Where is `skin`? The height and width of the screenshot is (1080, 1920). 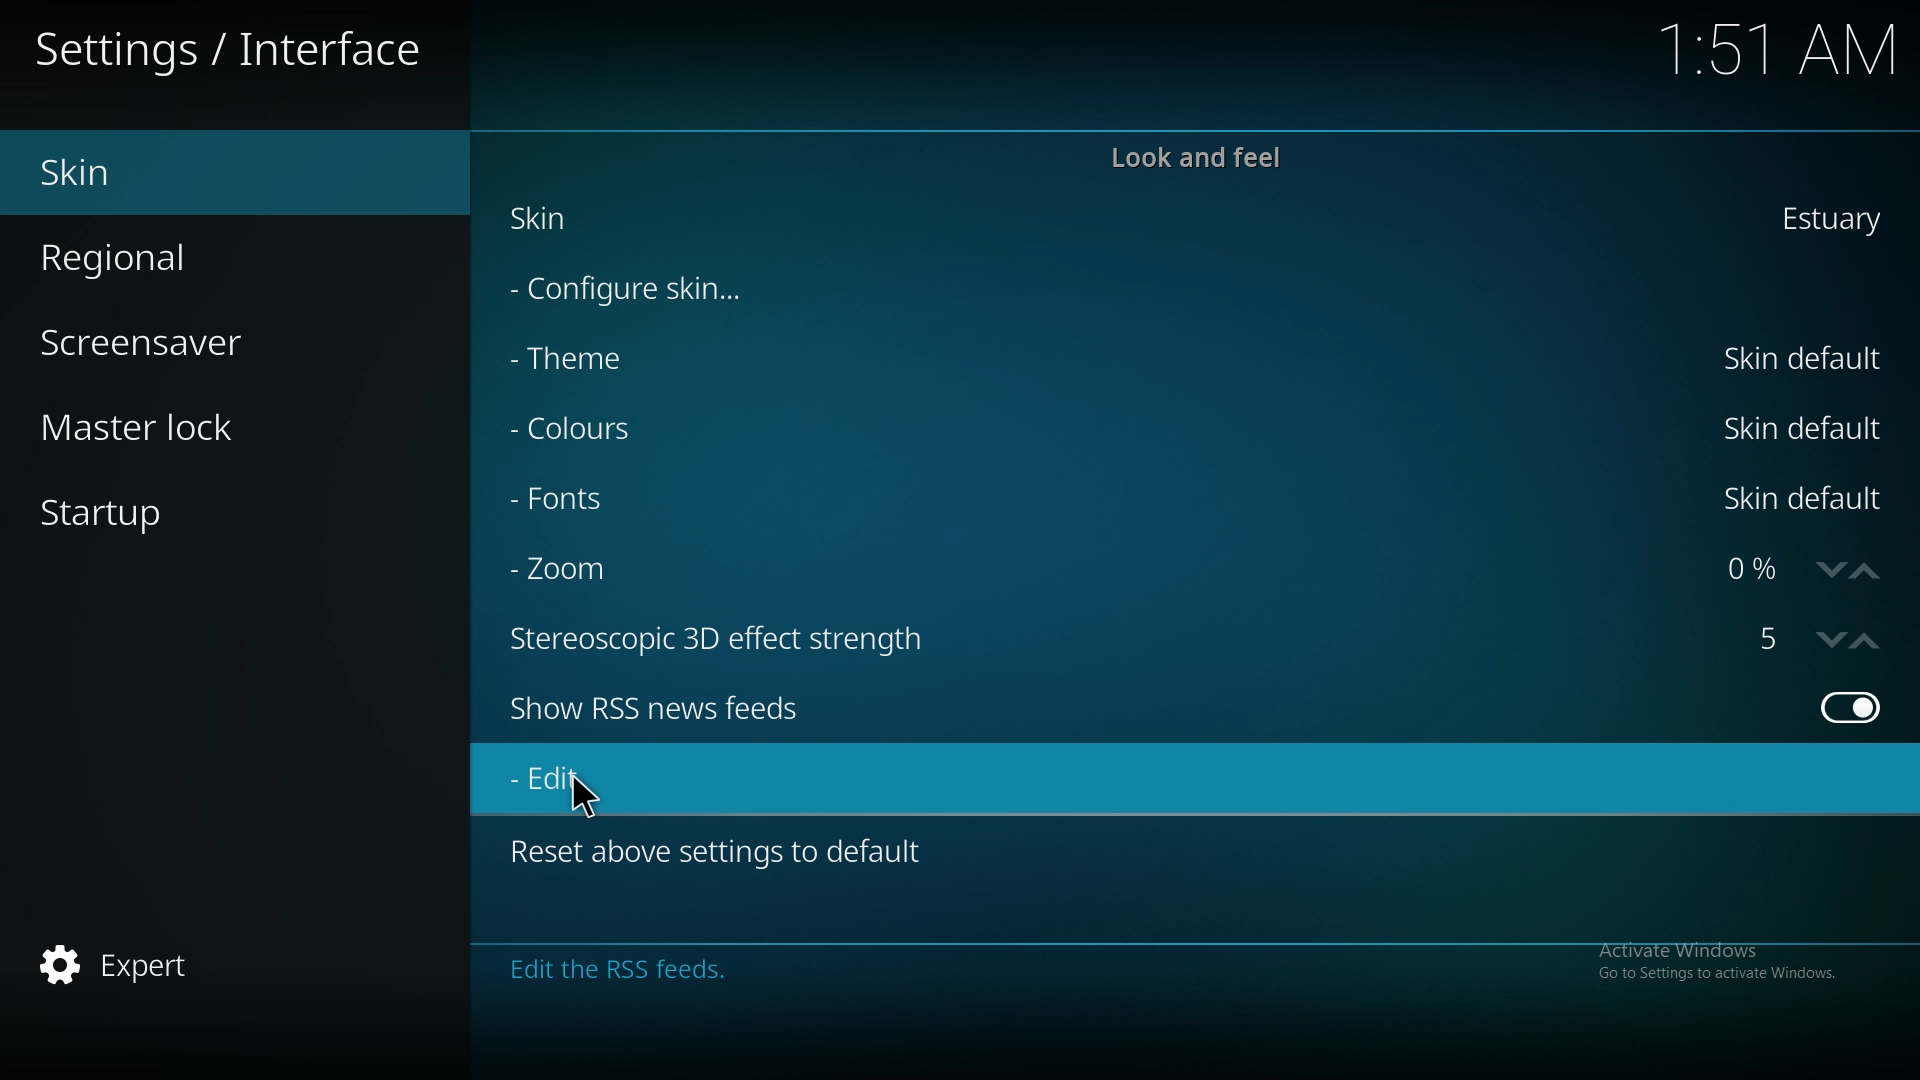
skin is located at coordinates (554, 222).